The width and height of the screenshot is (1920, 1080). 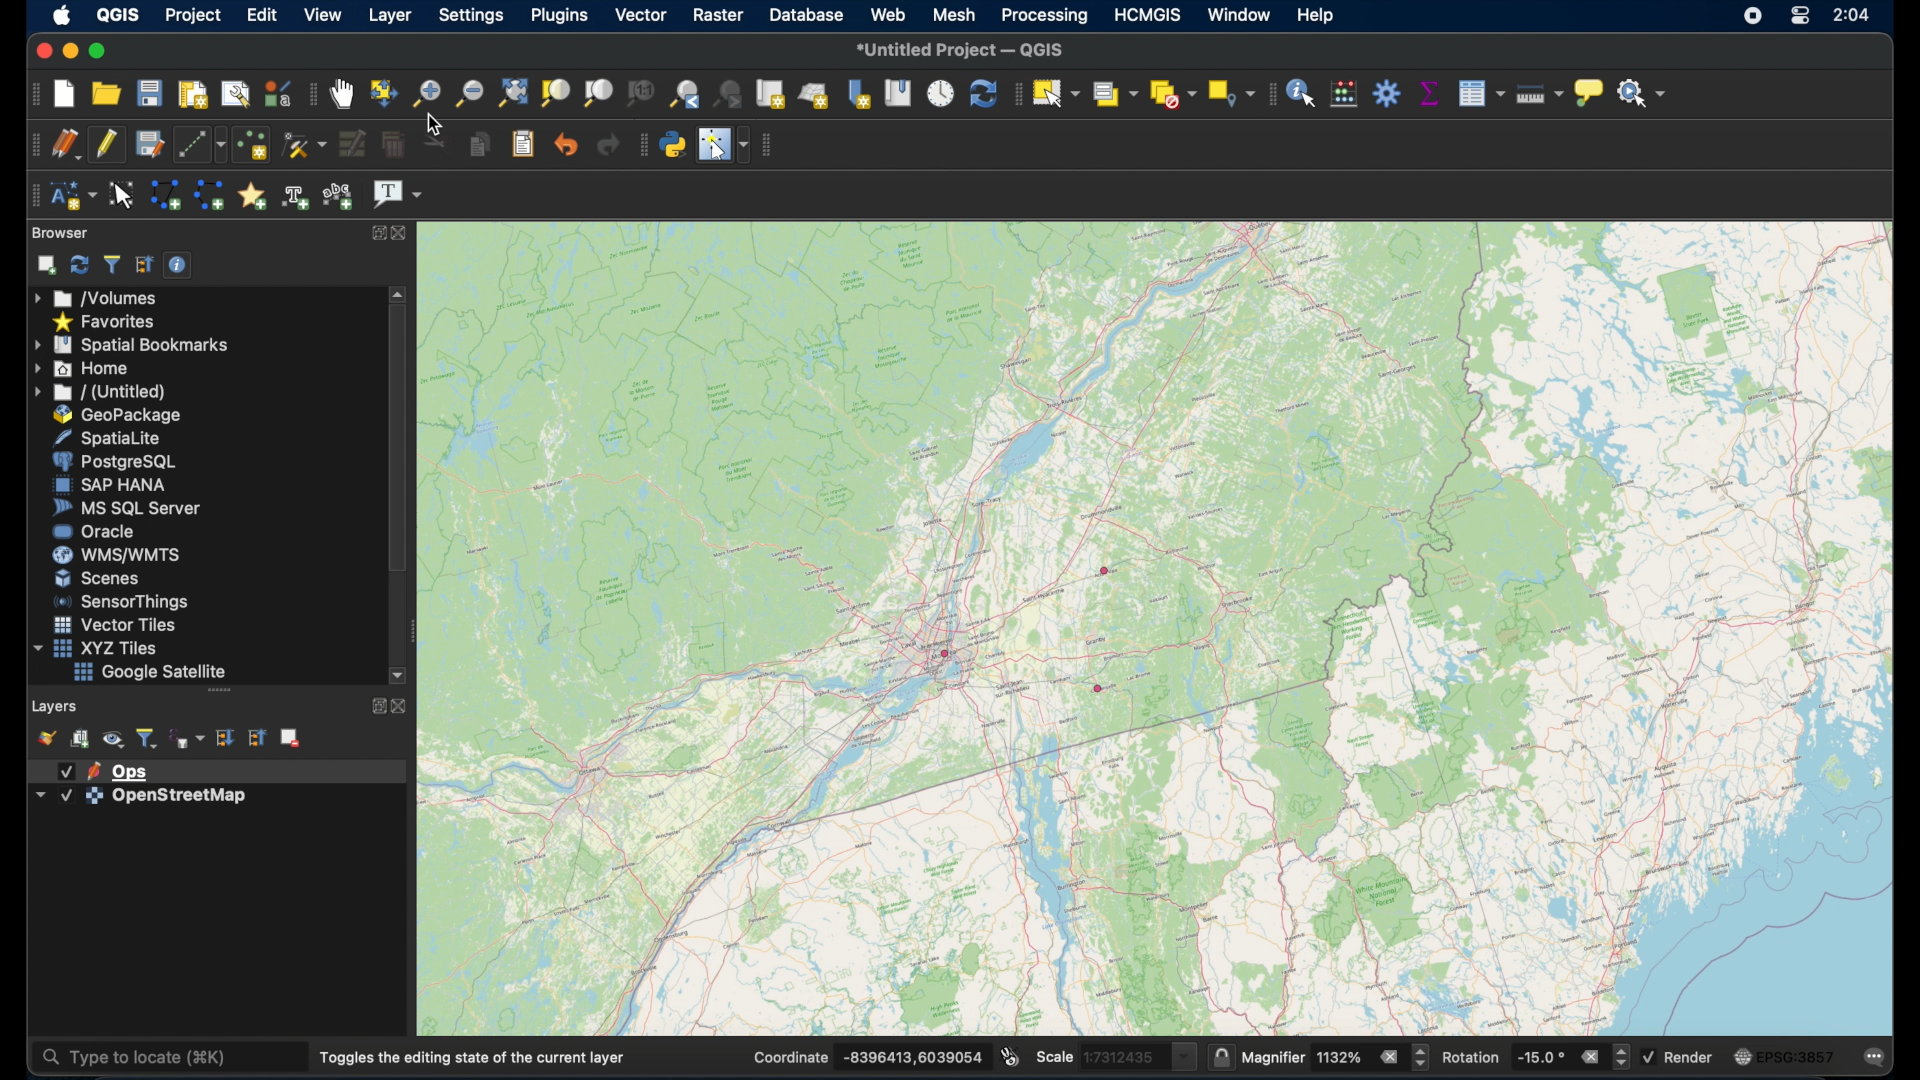 I want to click on refresh, so click(x=980, y=92).